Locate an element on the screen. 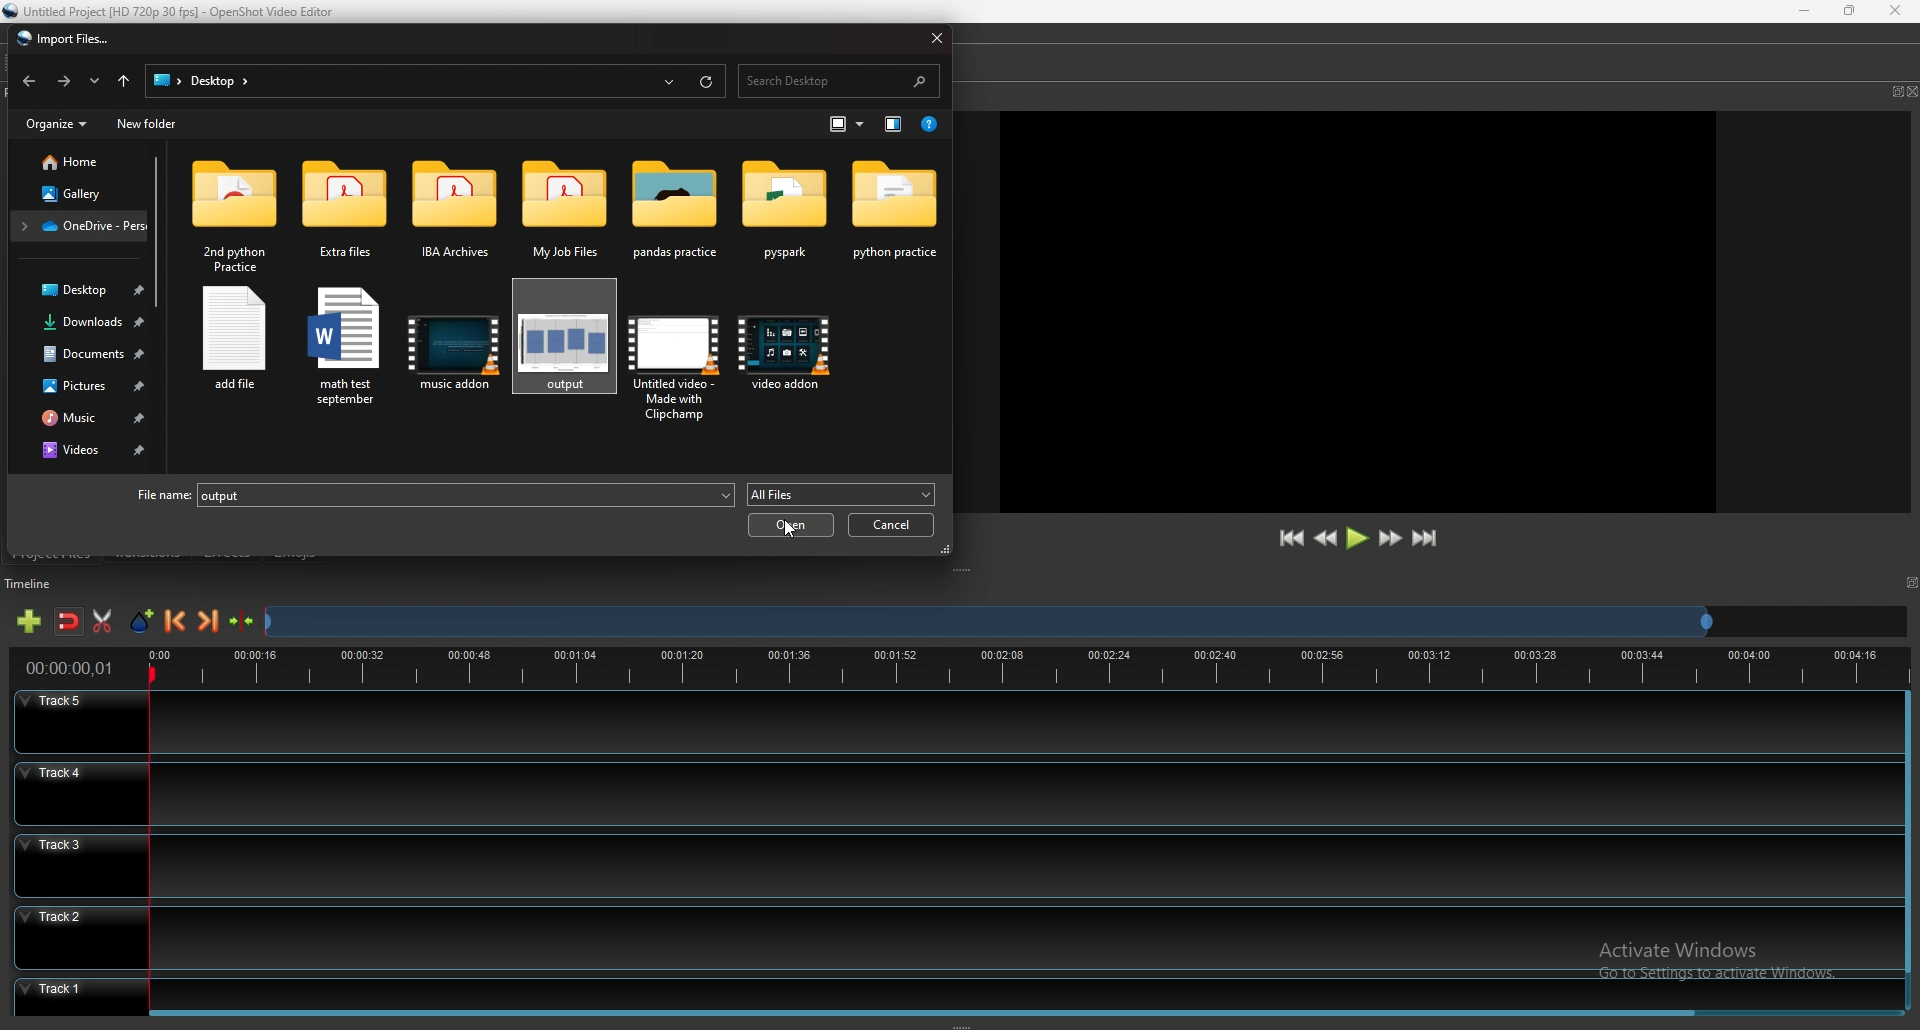  folder is located at coordinates (679, 210).